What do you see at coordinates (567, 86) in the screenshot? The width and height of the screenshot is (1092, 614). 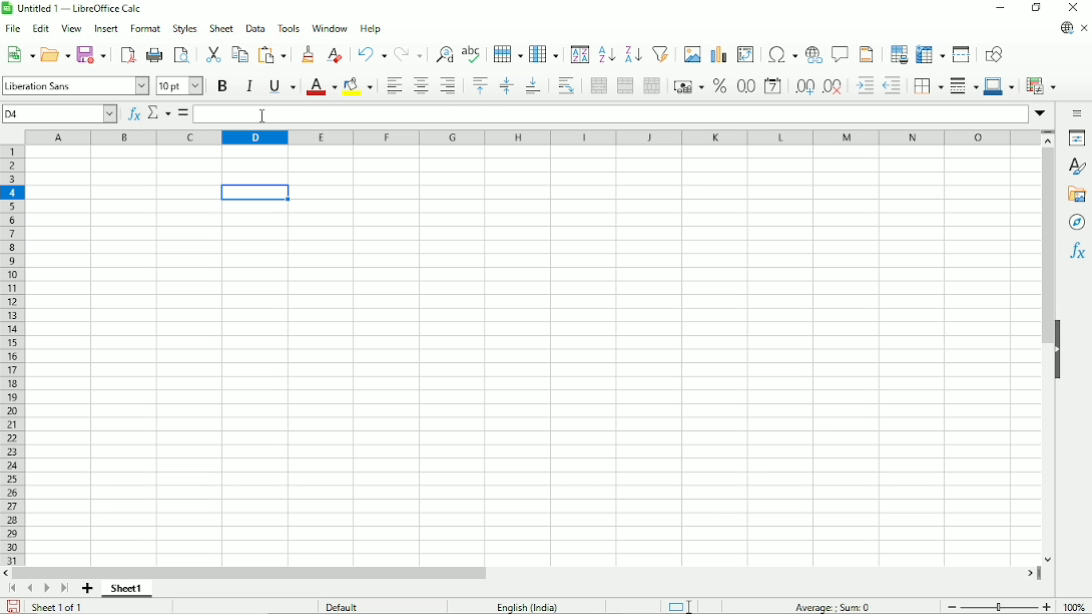 I see `Wrap text` at bounding box center [567, 86].